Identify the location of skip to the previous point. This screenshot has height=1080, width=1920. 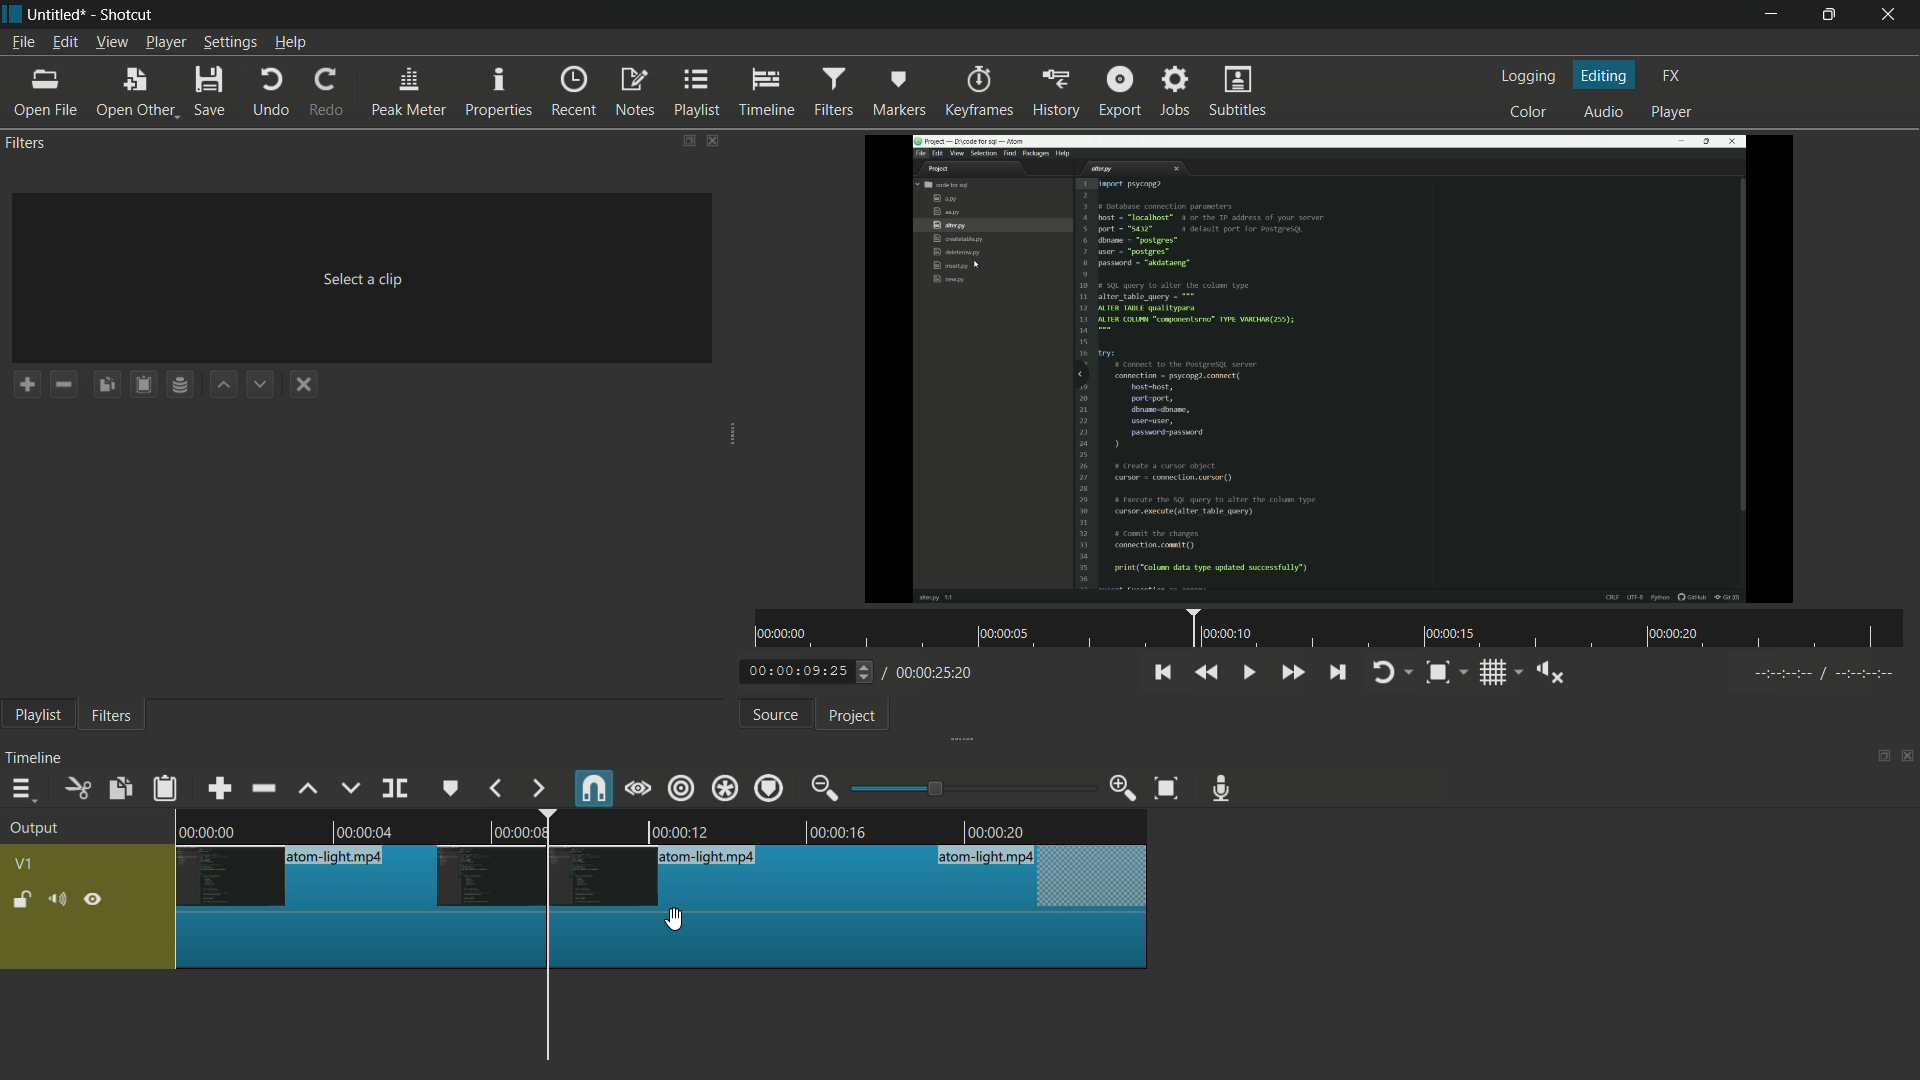
(1162, 673).